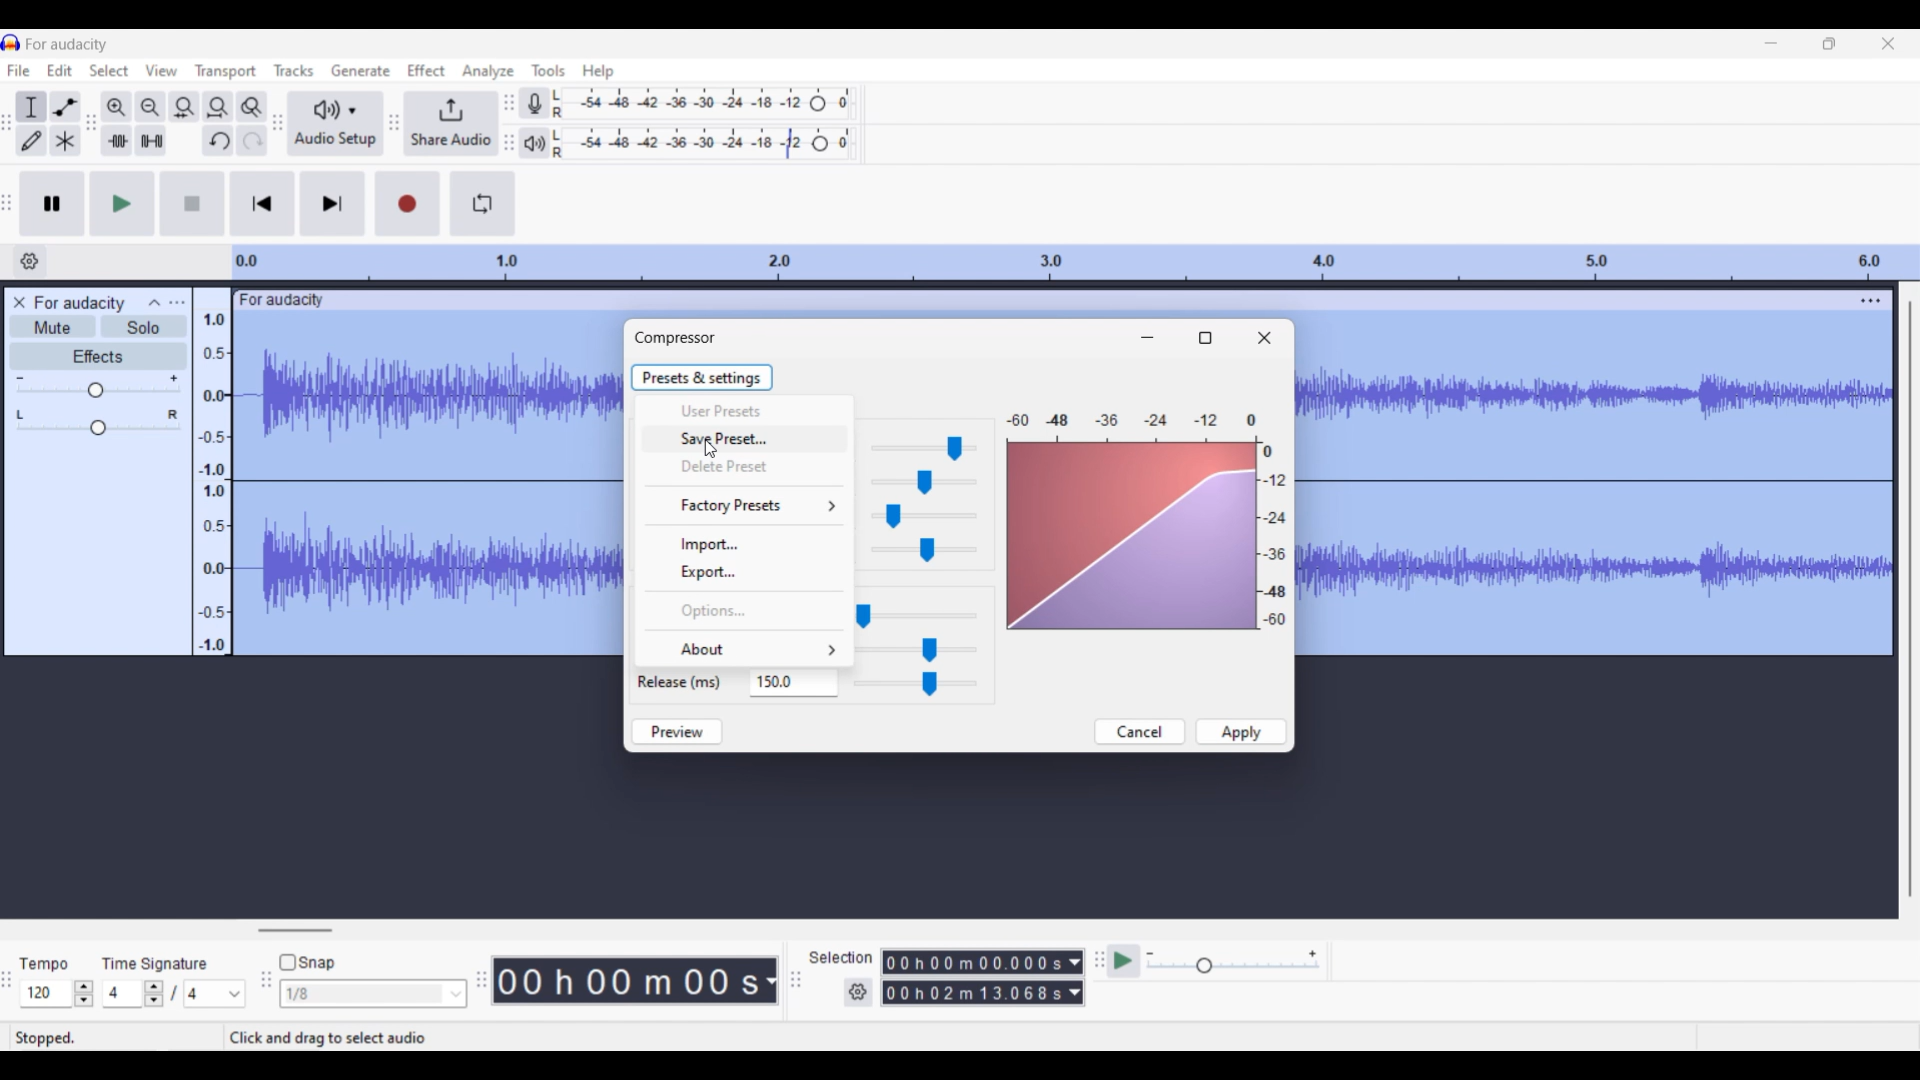 The width and height of the screenshot is (1920, 1080). Describe the element at coordinates (185, 107) in the screenshot. I see `Fit selection to width` at that location.